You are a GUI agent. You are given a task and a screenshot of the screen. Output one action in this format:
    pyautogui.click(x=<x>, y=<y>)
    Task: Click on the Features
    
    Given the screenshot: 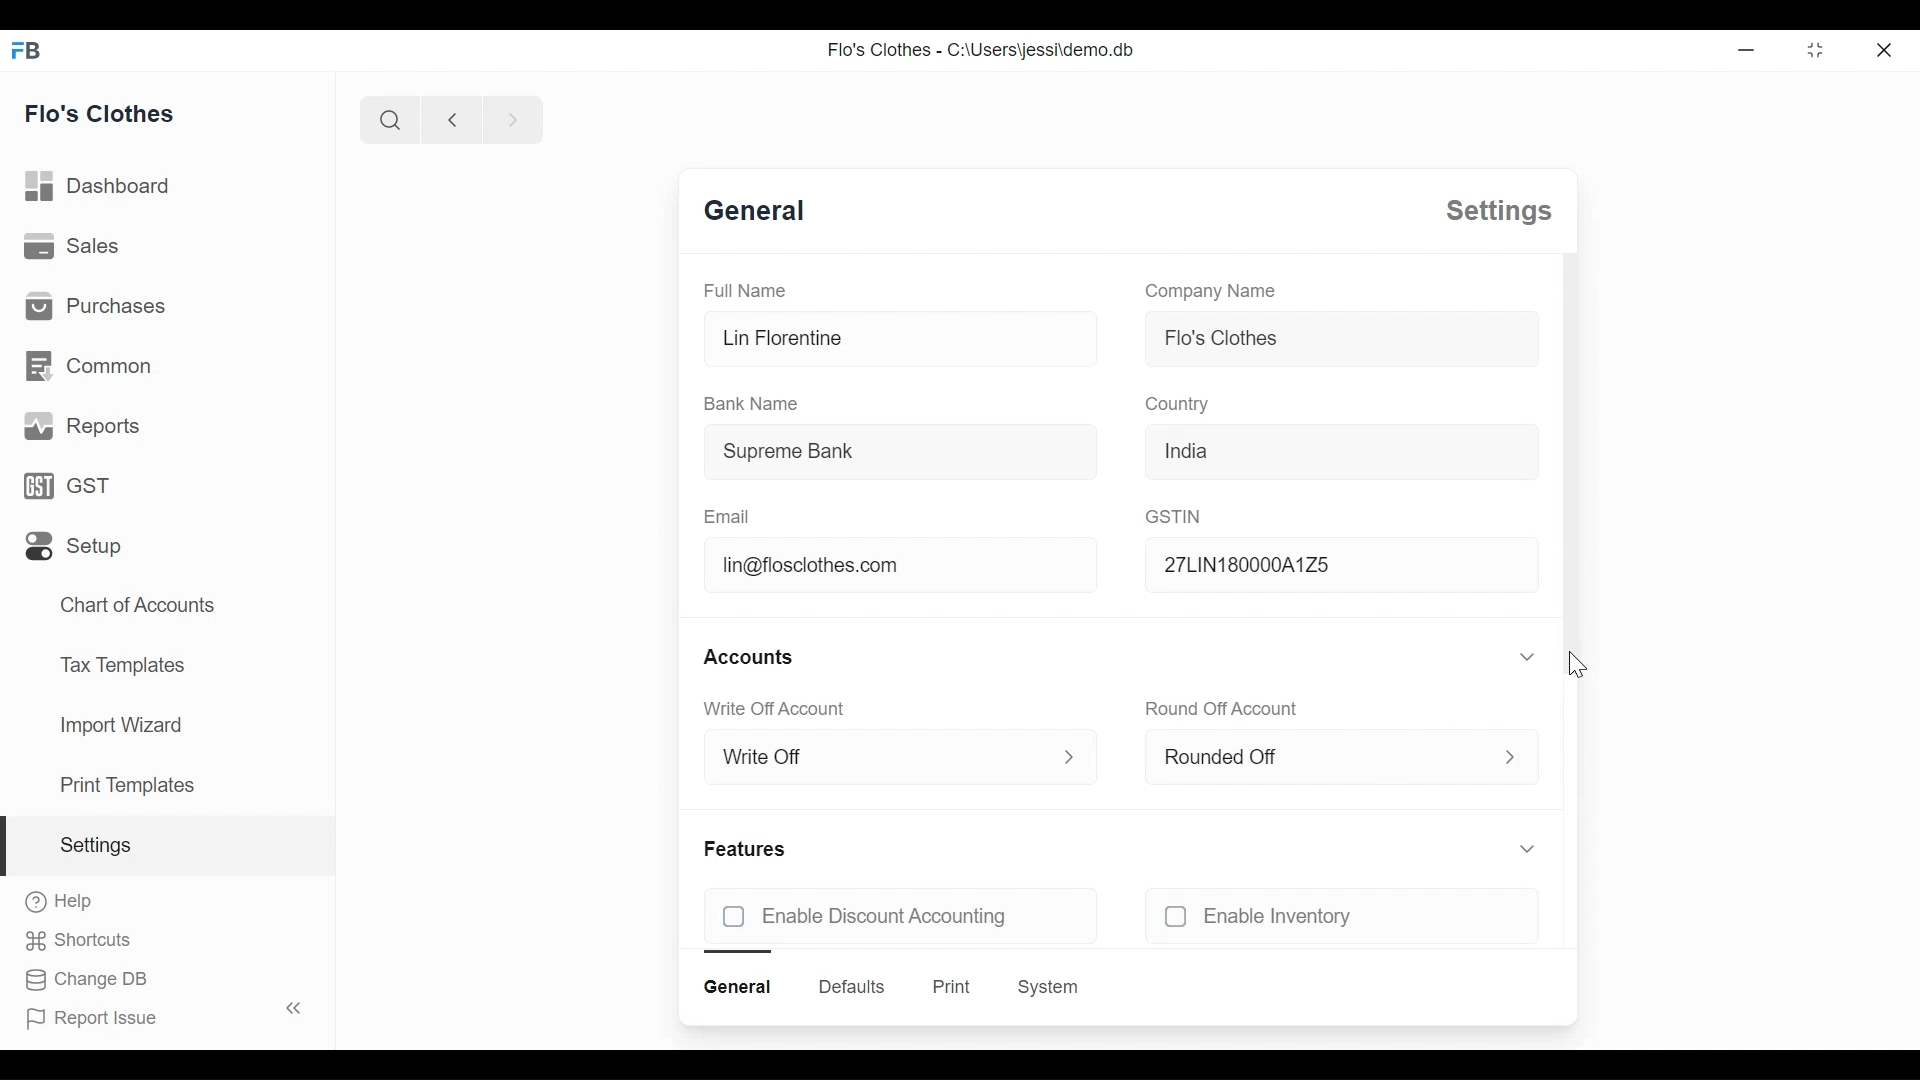 What is the action you would take?
    pyautogui.click(x=746, y=849)
    